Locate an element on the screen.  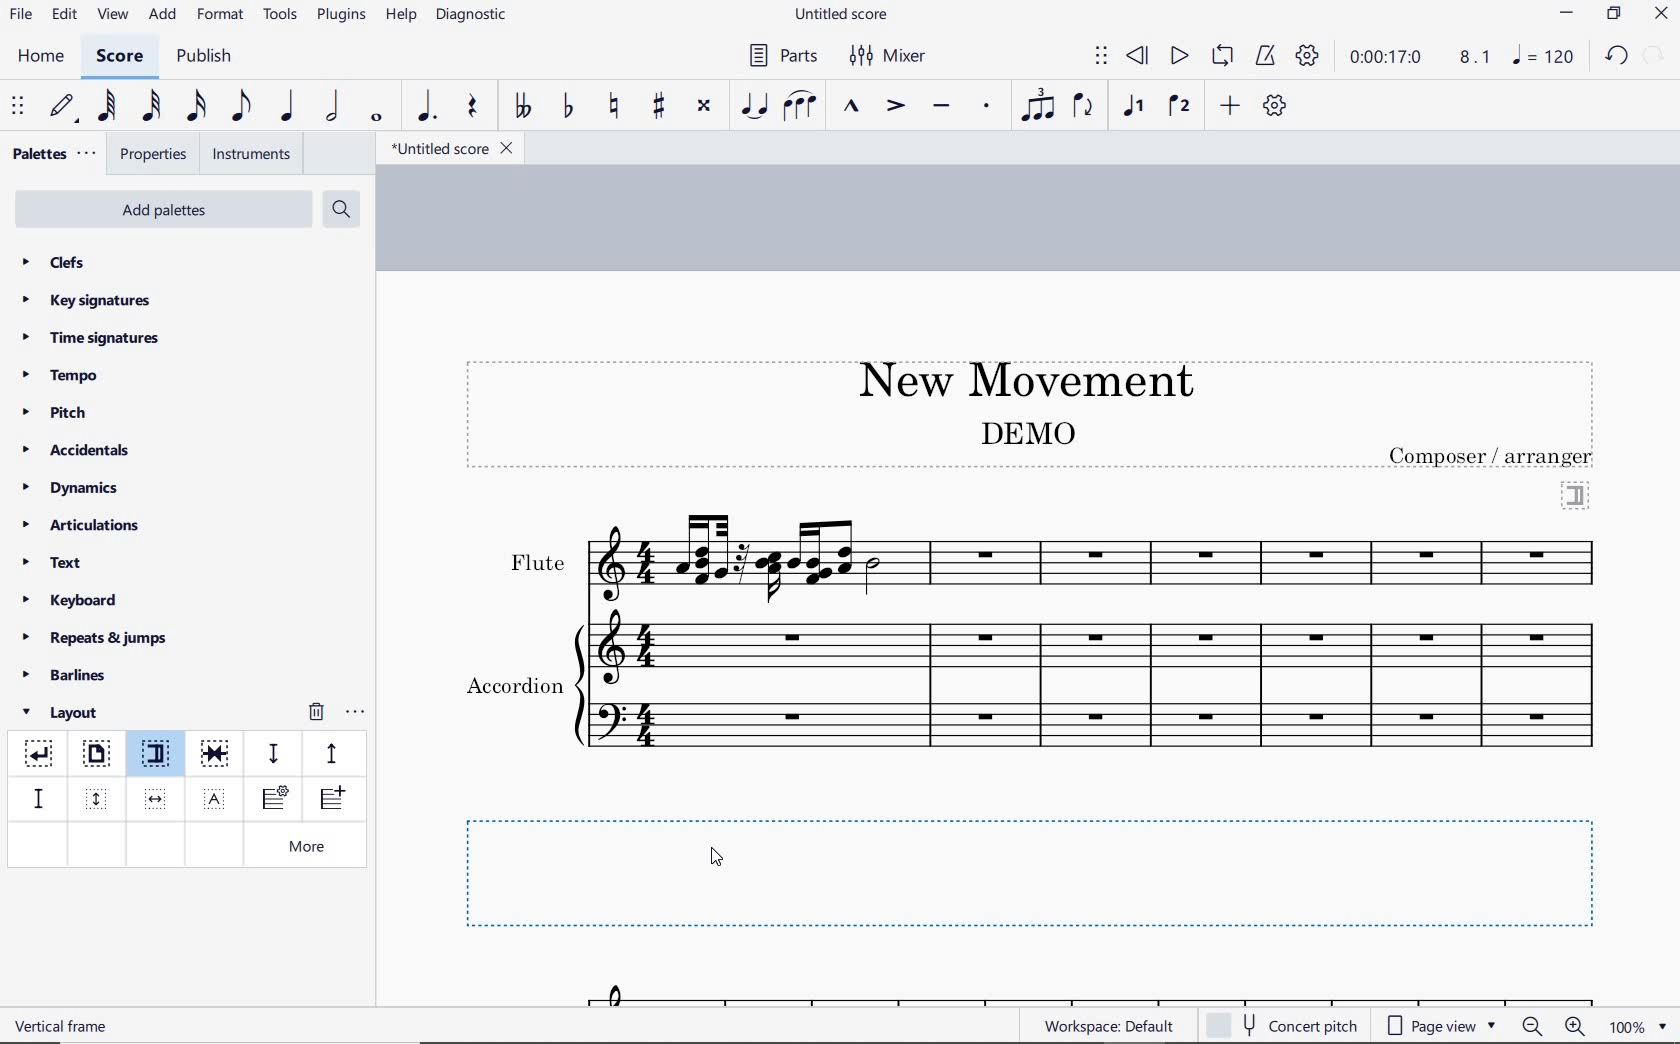
publish is located at coordinates (202, 58).